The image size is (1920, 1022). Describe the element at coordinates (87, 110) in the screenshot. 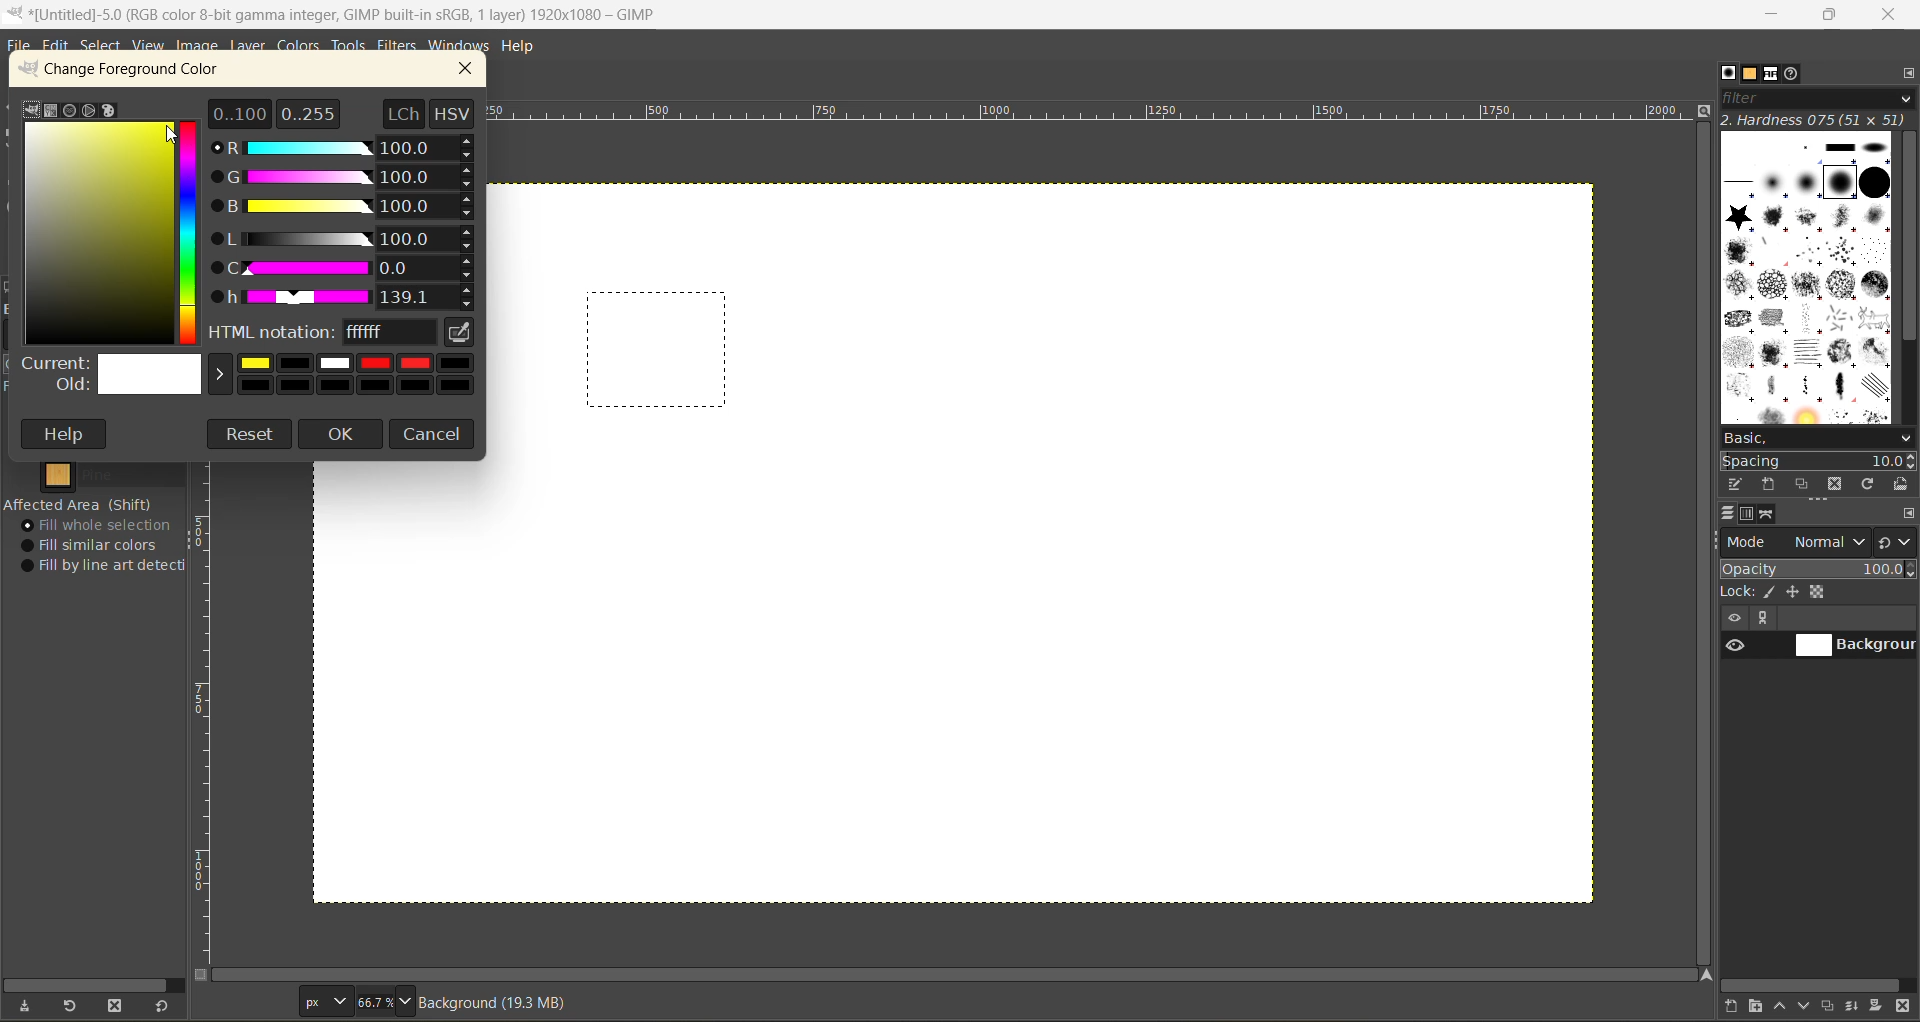

I see `wheel` at that location.